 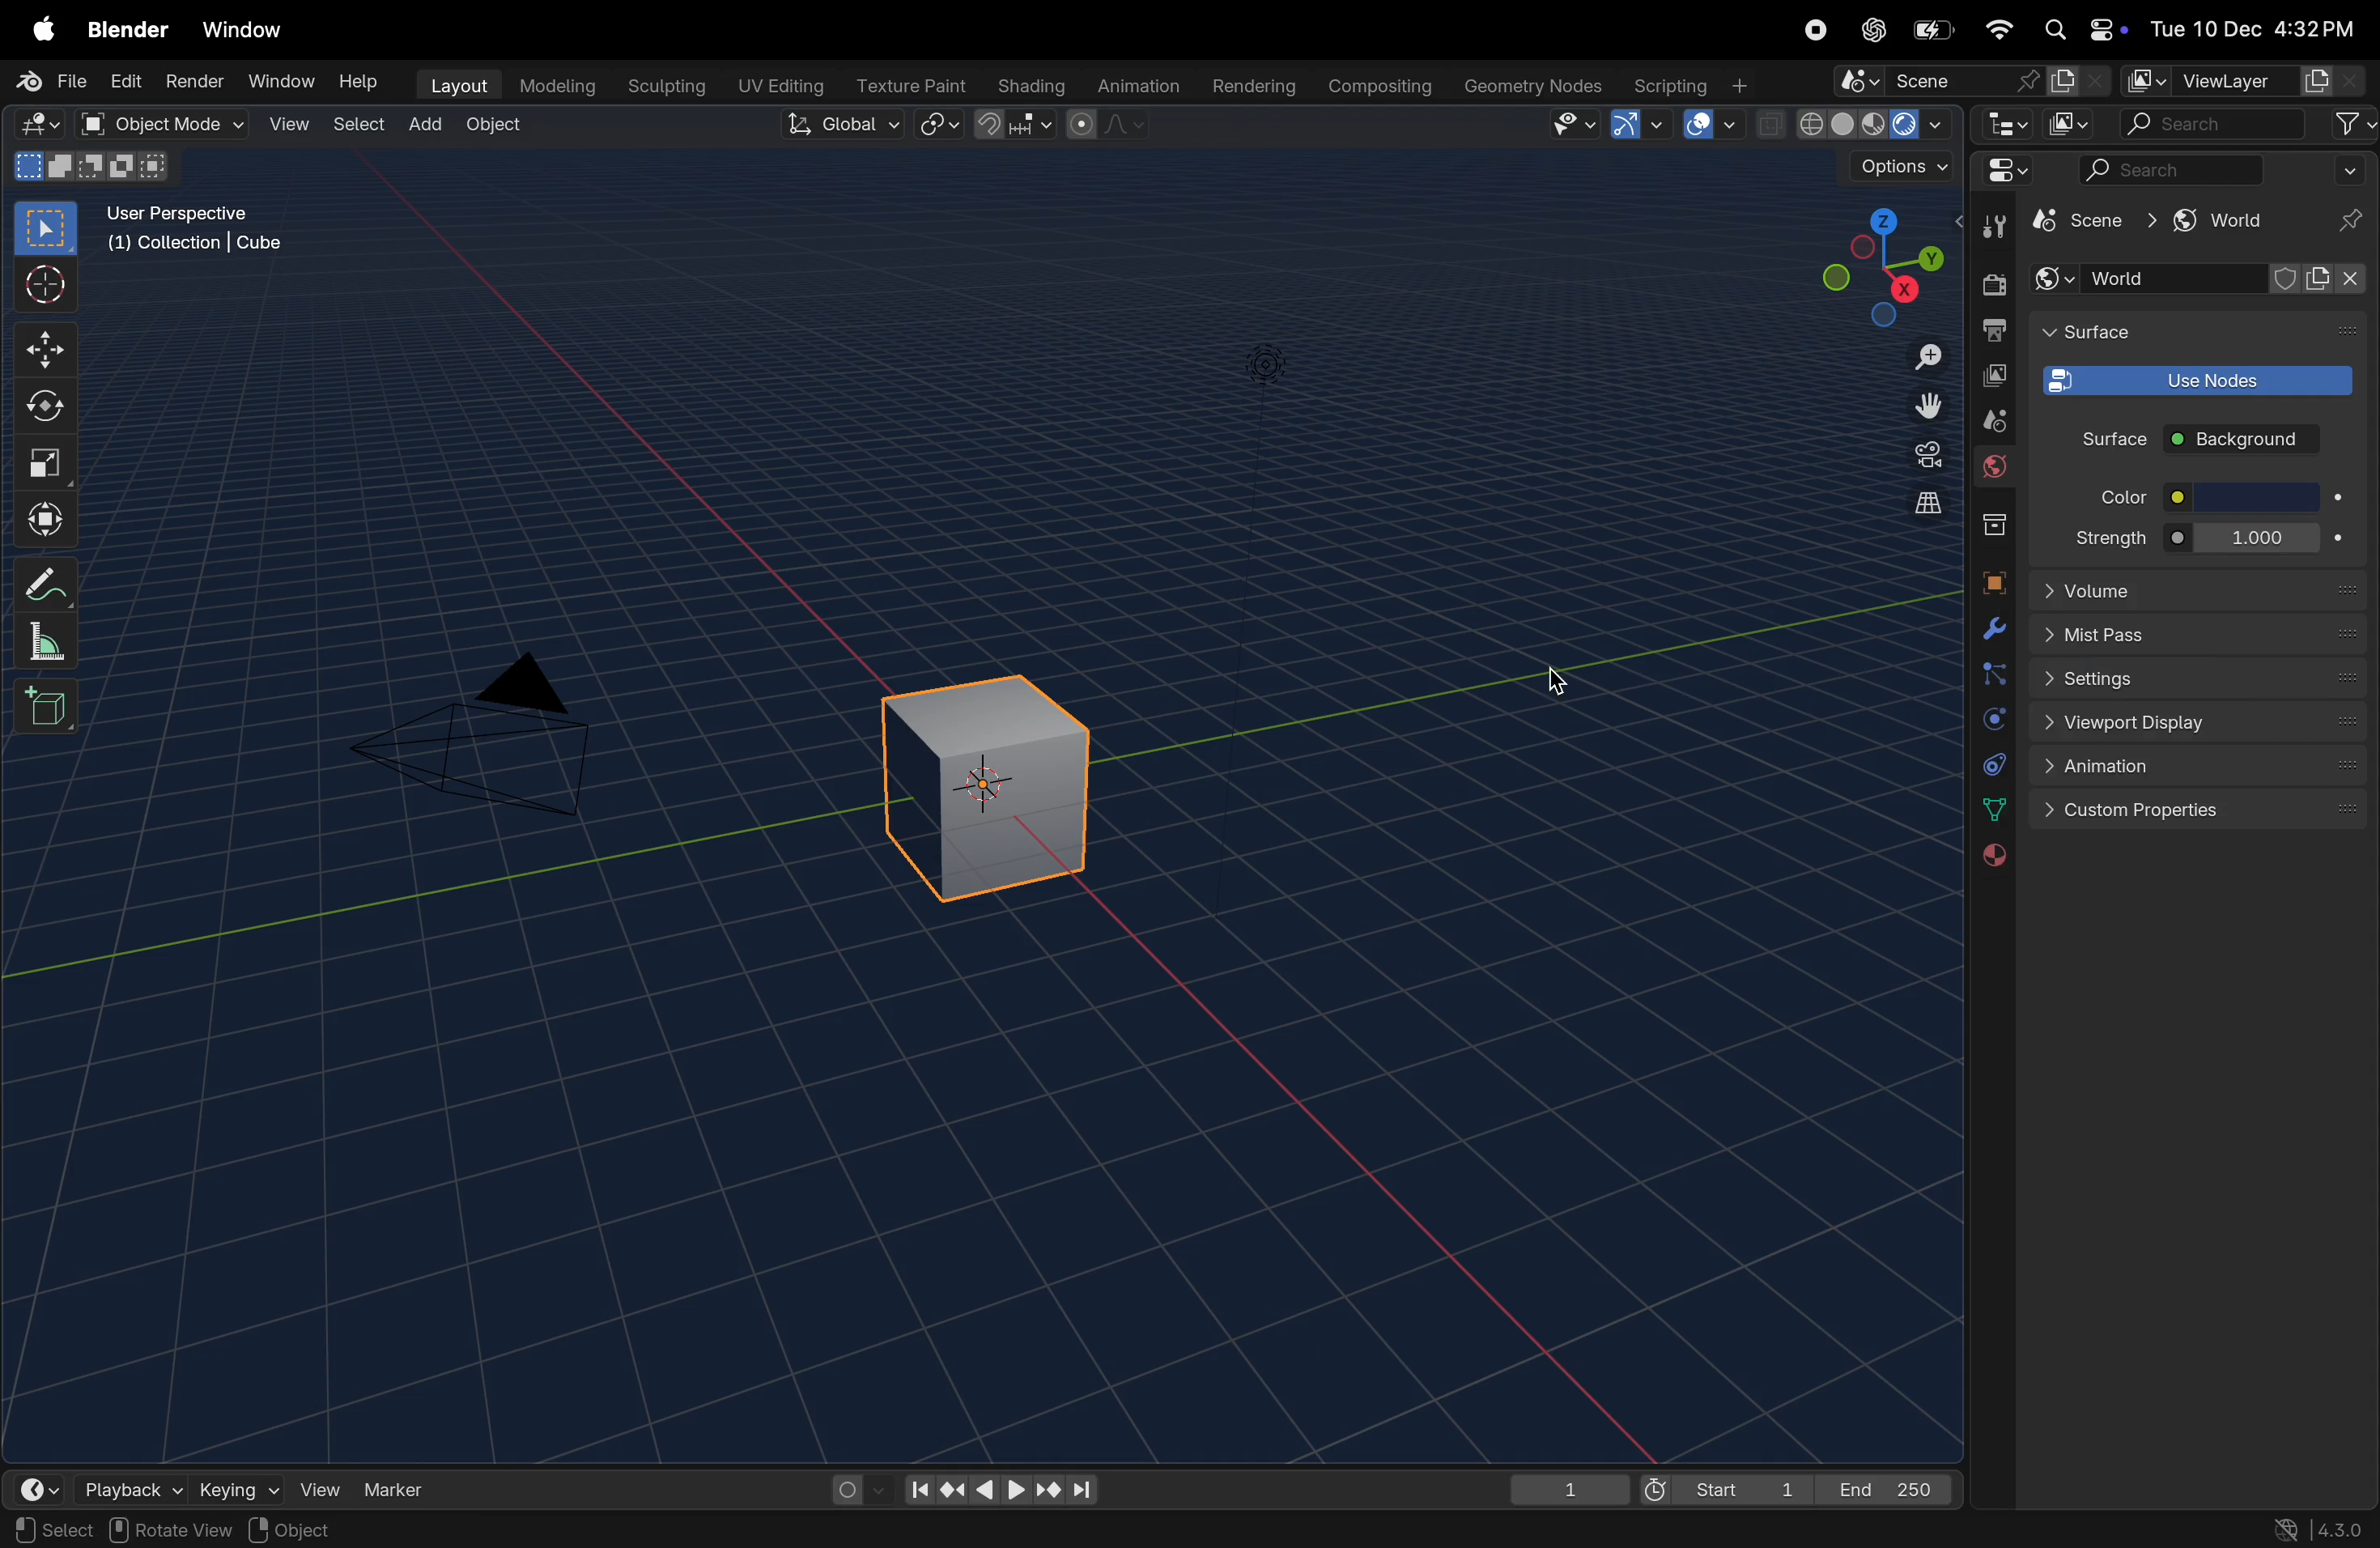 What do you see at coordinates (2096, 227) in the screenshot?
I see `scene` at bounding box center [2096, 227].